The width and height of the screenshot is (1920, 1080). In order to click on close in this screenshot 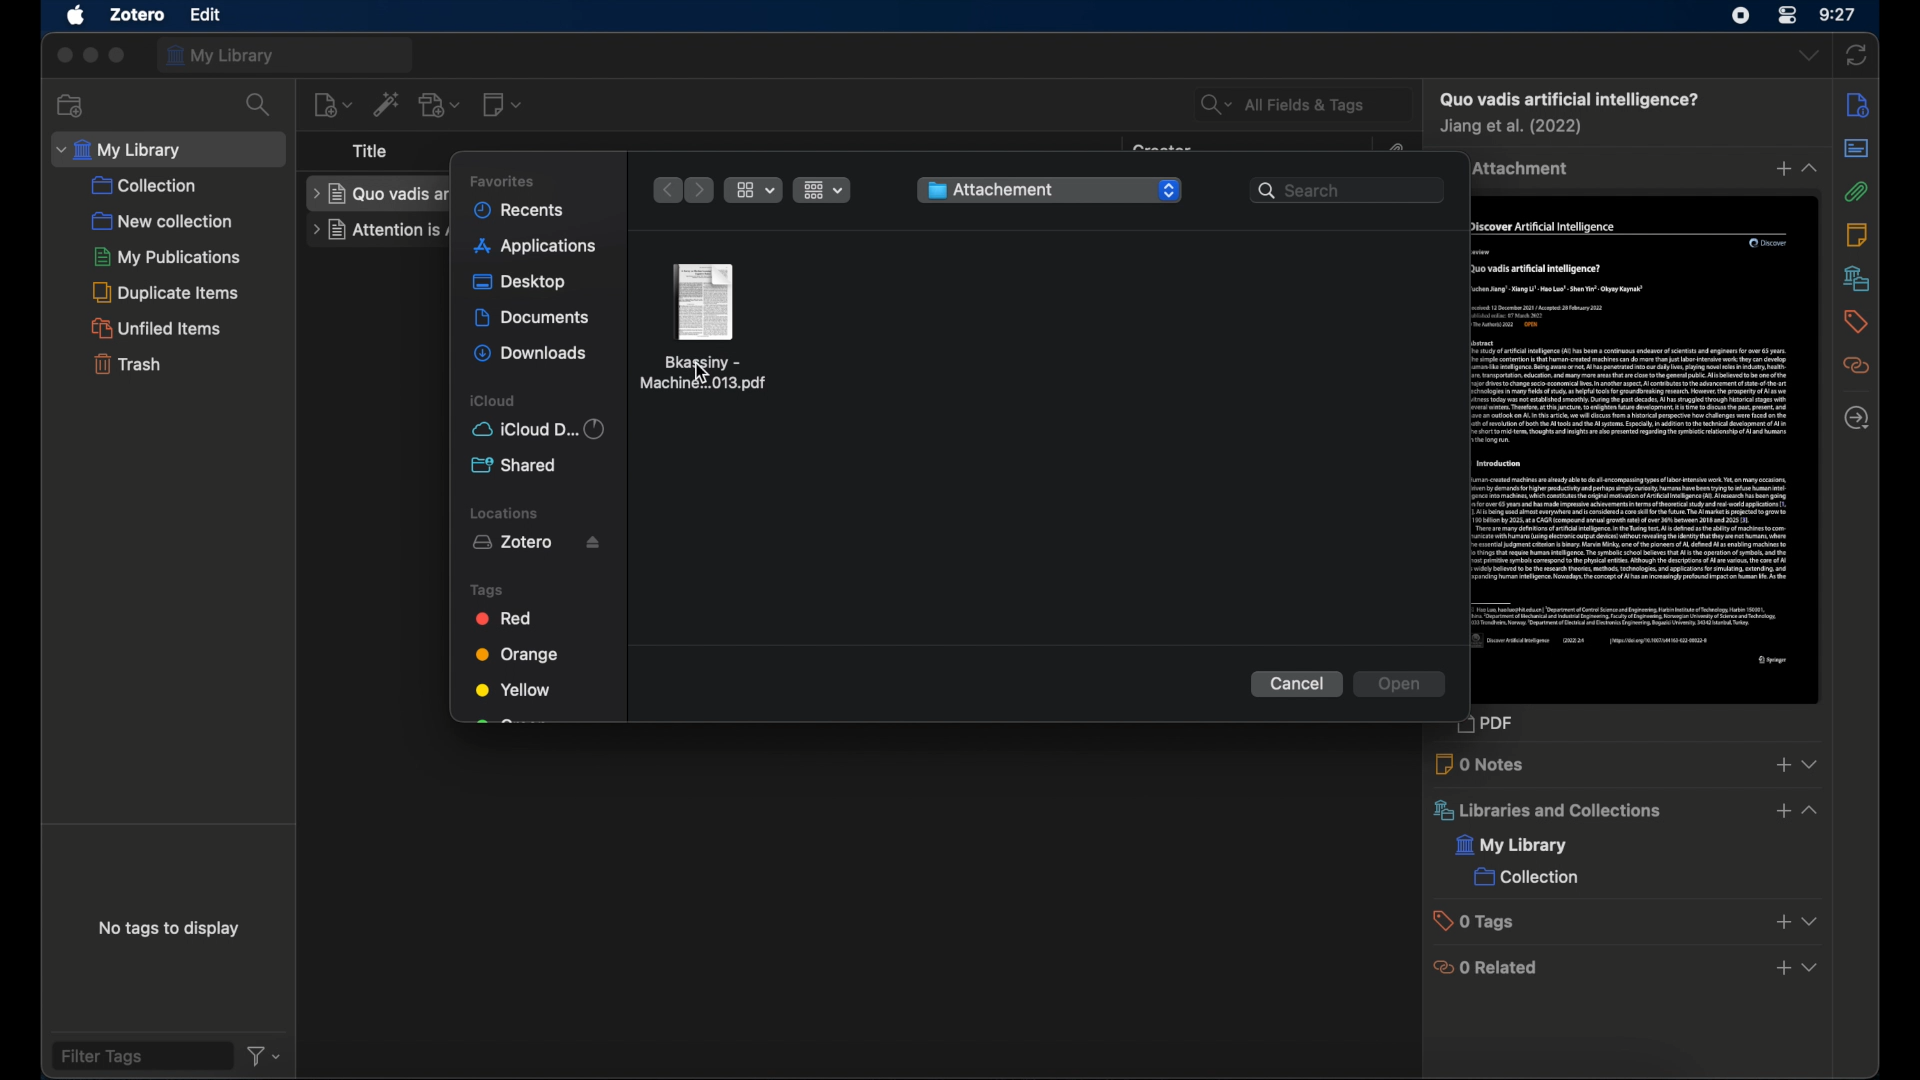, I will do `click(61, 56)`.